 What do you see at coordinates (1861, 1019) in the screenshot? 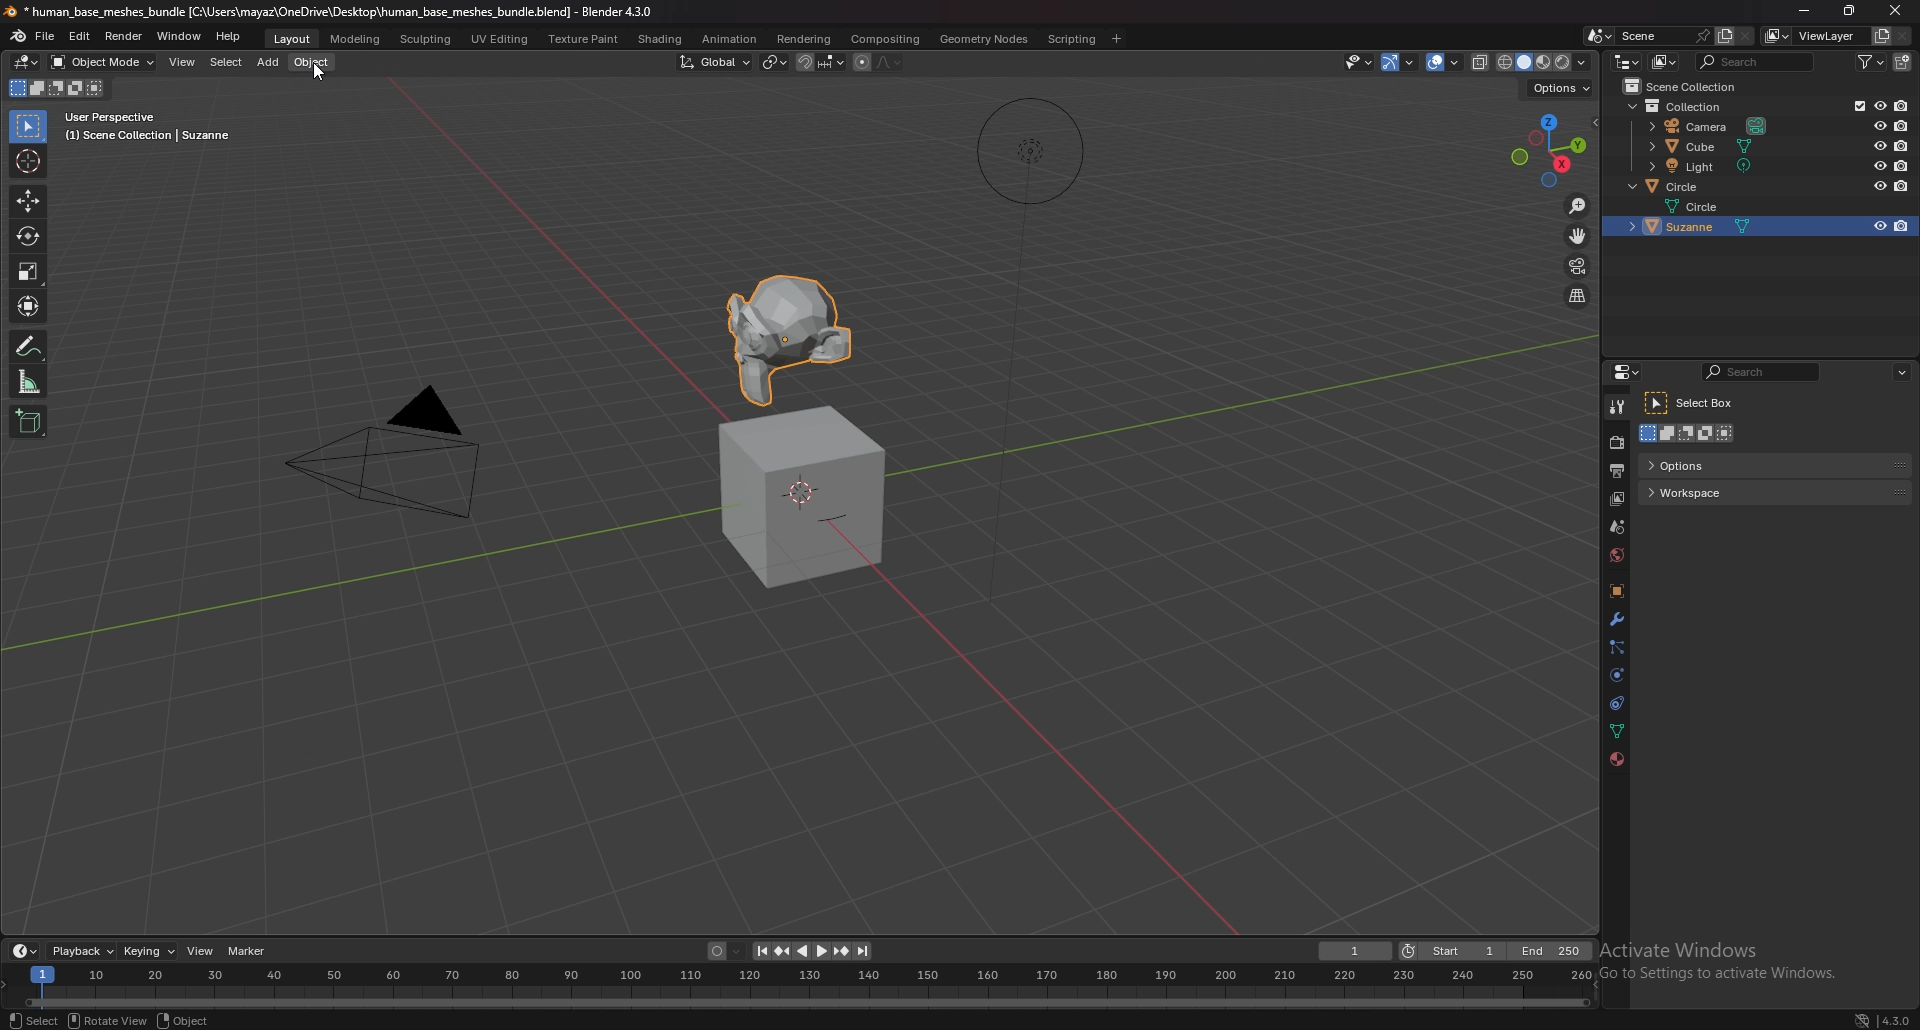
I see `network` at bounding box center [1861, 1019].